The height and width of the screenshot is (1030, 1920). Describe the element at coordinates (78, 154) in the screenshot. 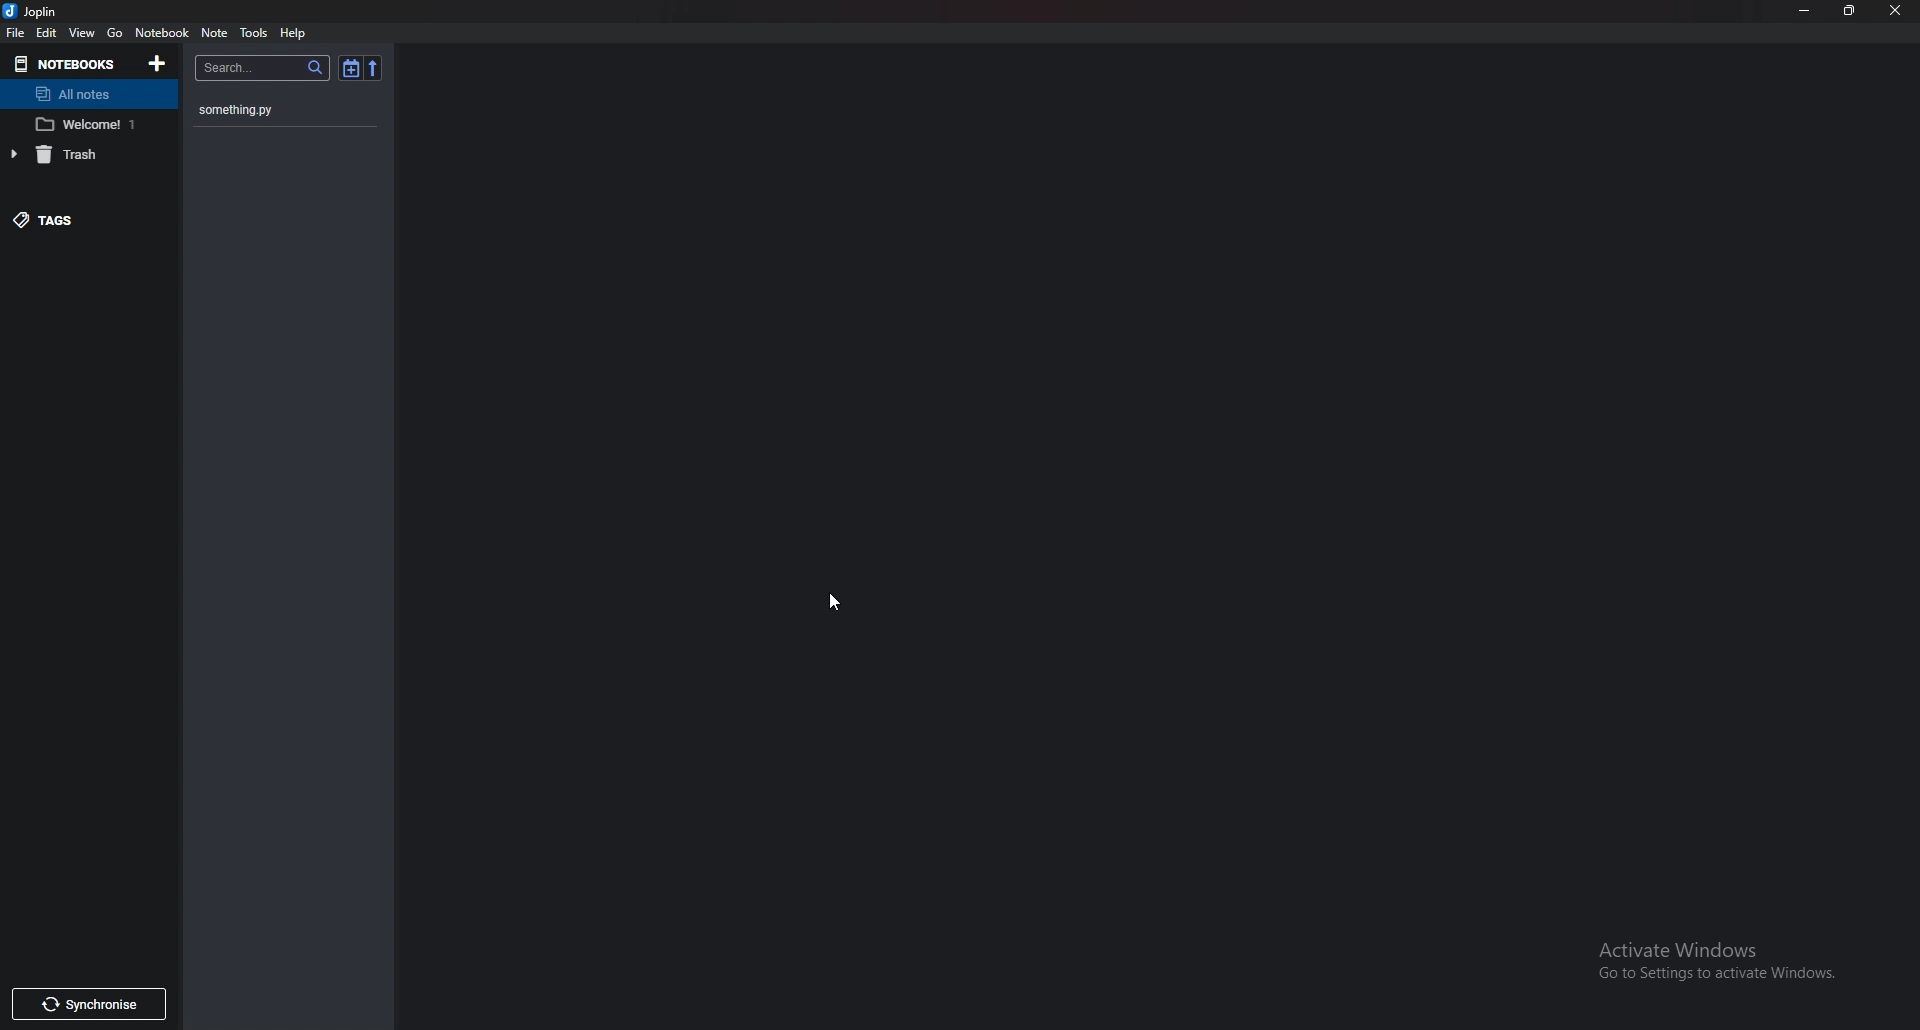

I see `trash` at that location.